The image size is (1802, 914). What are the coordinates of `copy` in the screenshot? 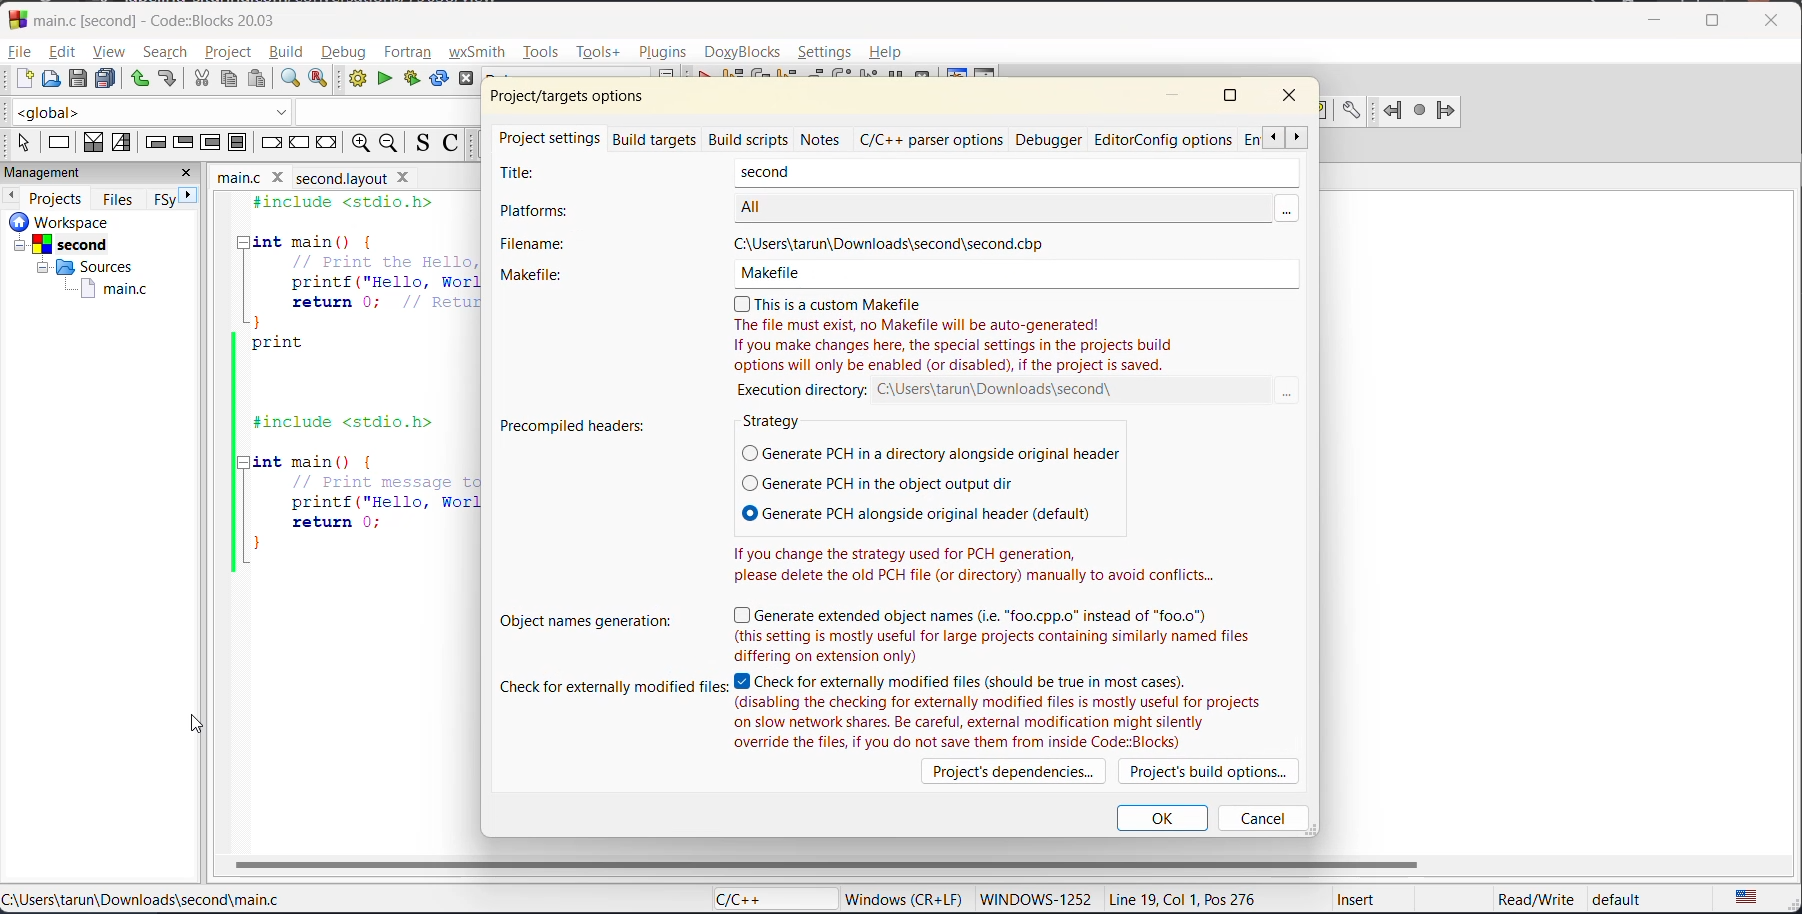 It's located at (227, 78).